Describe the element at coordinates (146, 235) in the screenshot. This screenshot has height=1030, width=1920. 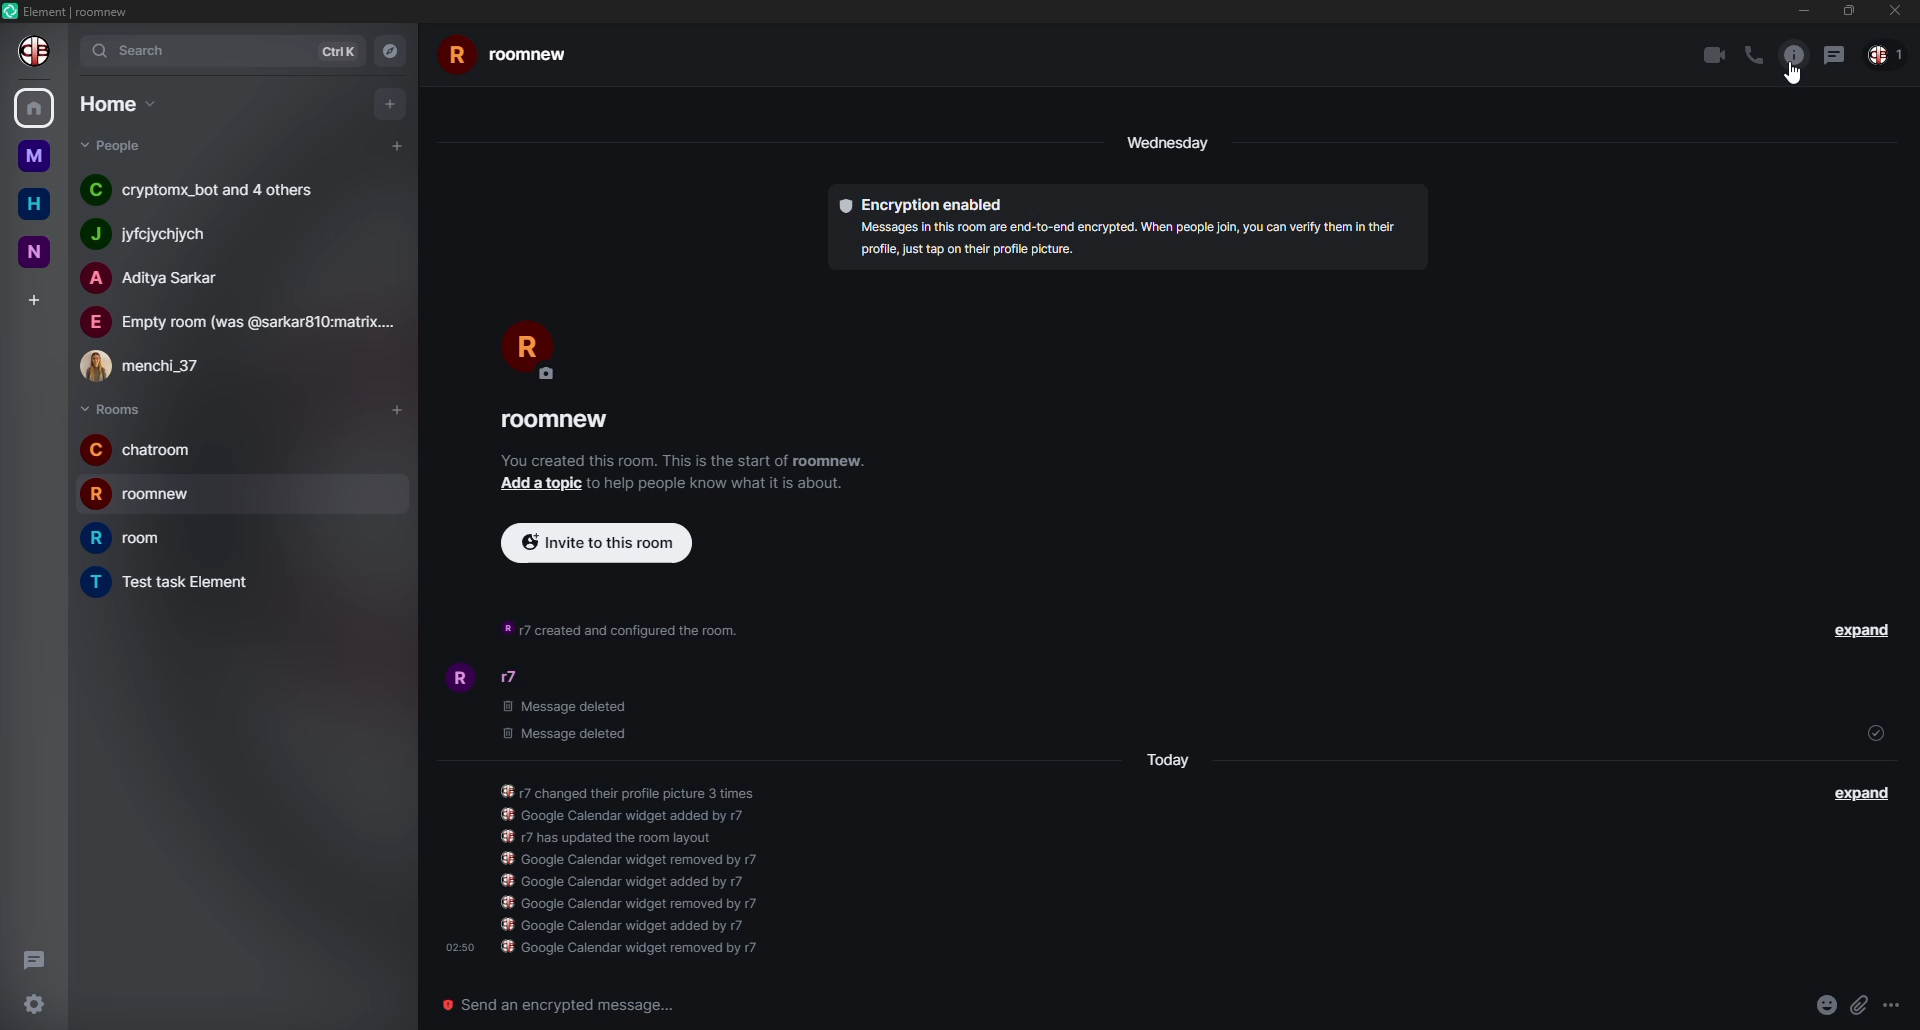
I see `people` at that location.